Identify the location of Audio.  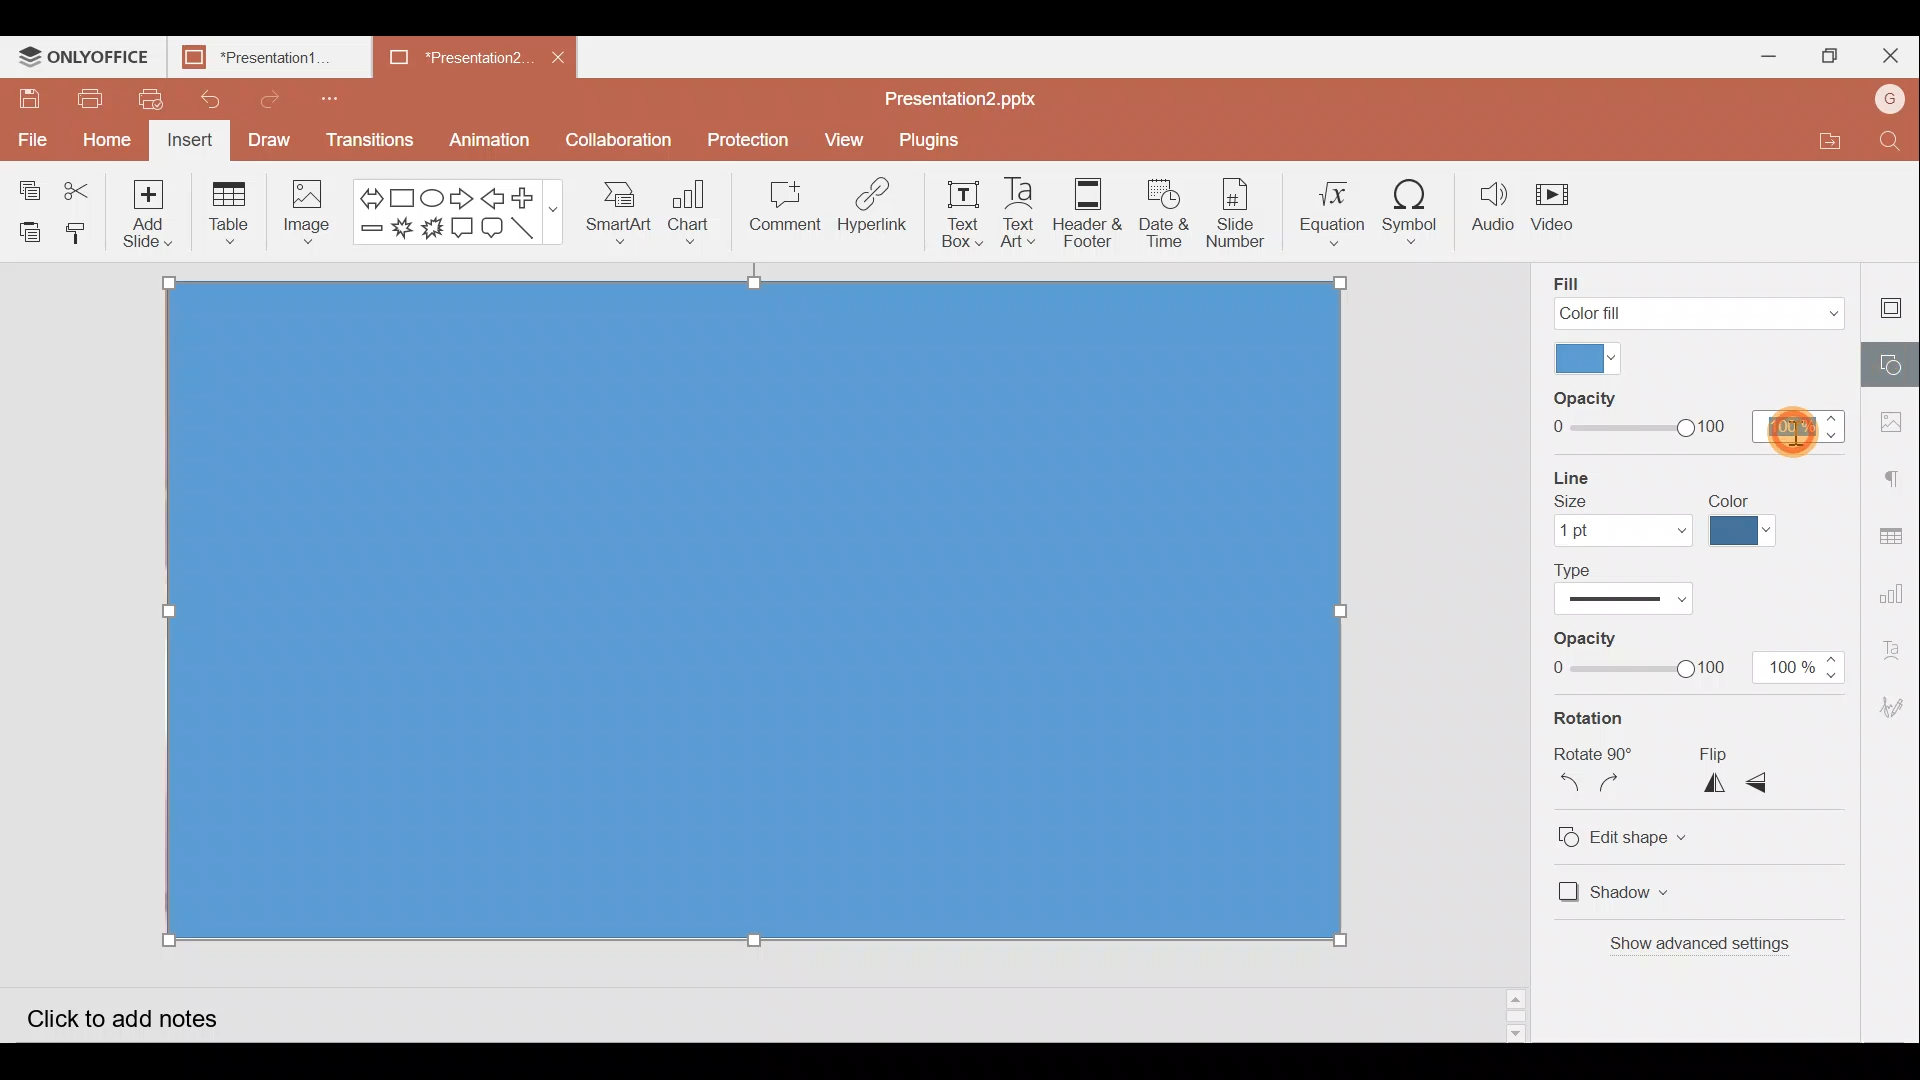
(1493, 210).